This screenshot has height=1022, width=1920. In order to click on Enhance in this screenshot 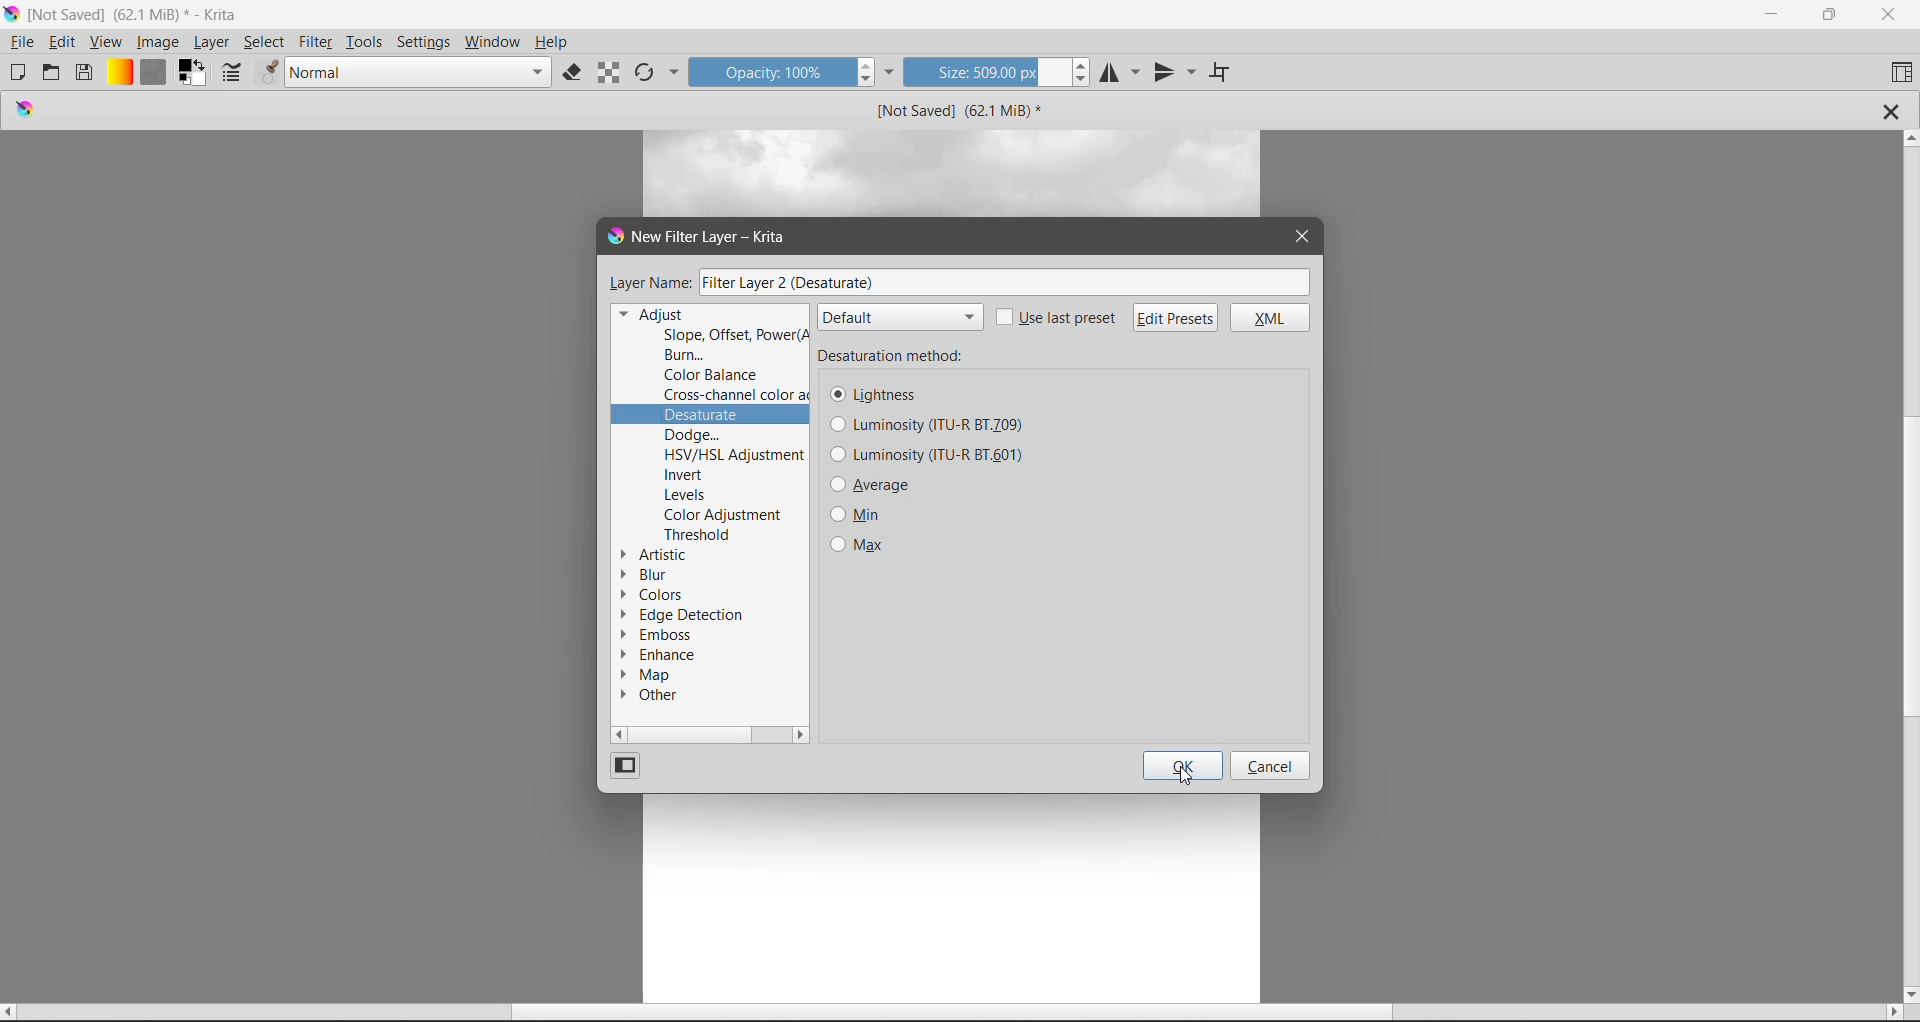, I will do `click(662, 655)`.